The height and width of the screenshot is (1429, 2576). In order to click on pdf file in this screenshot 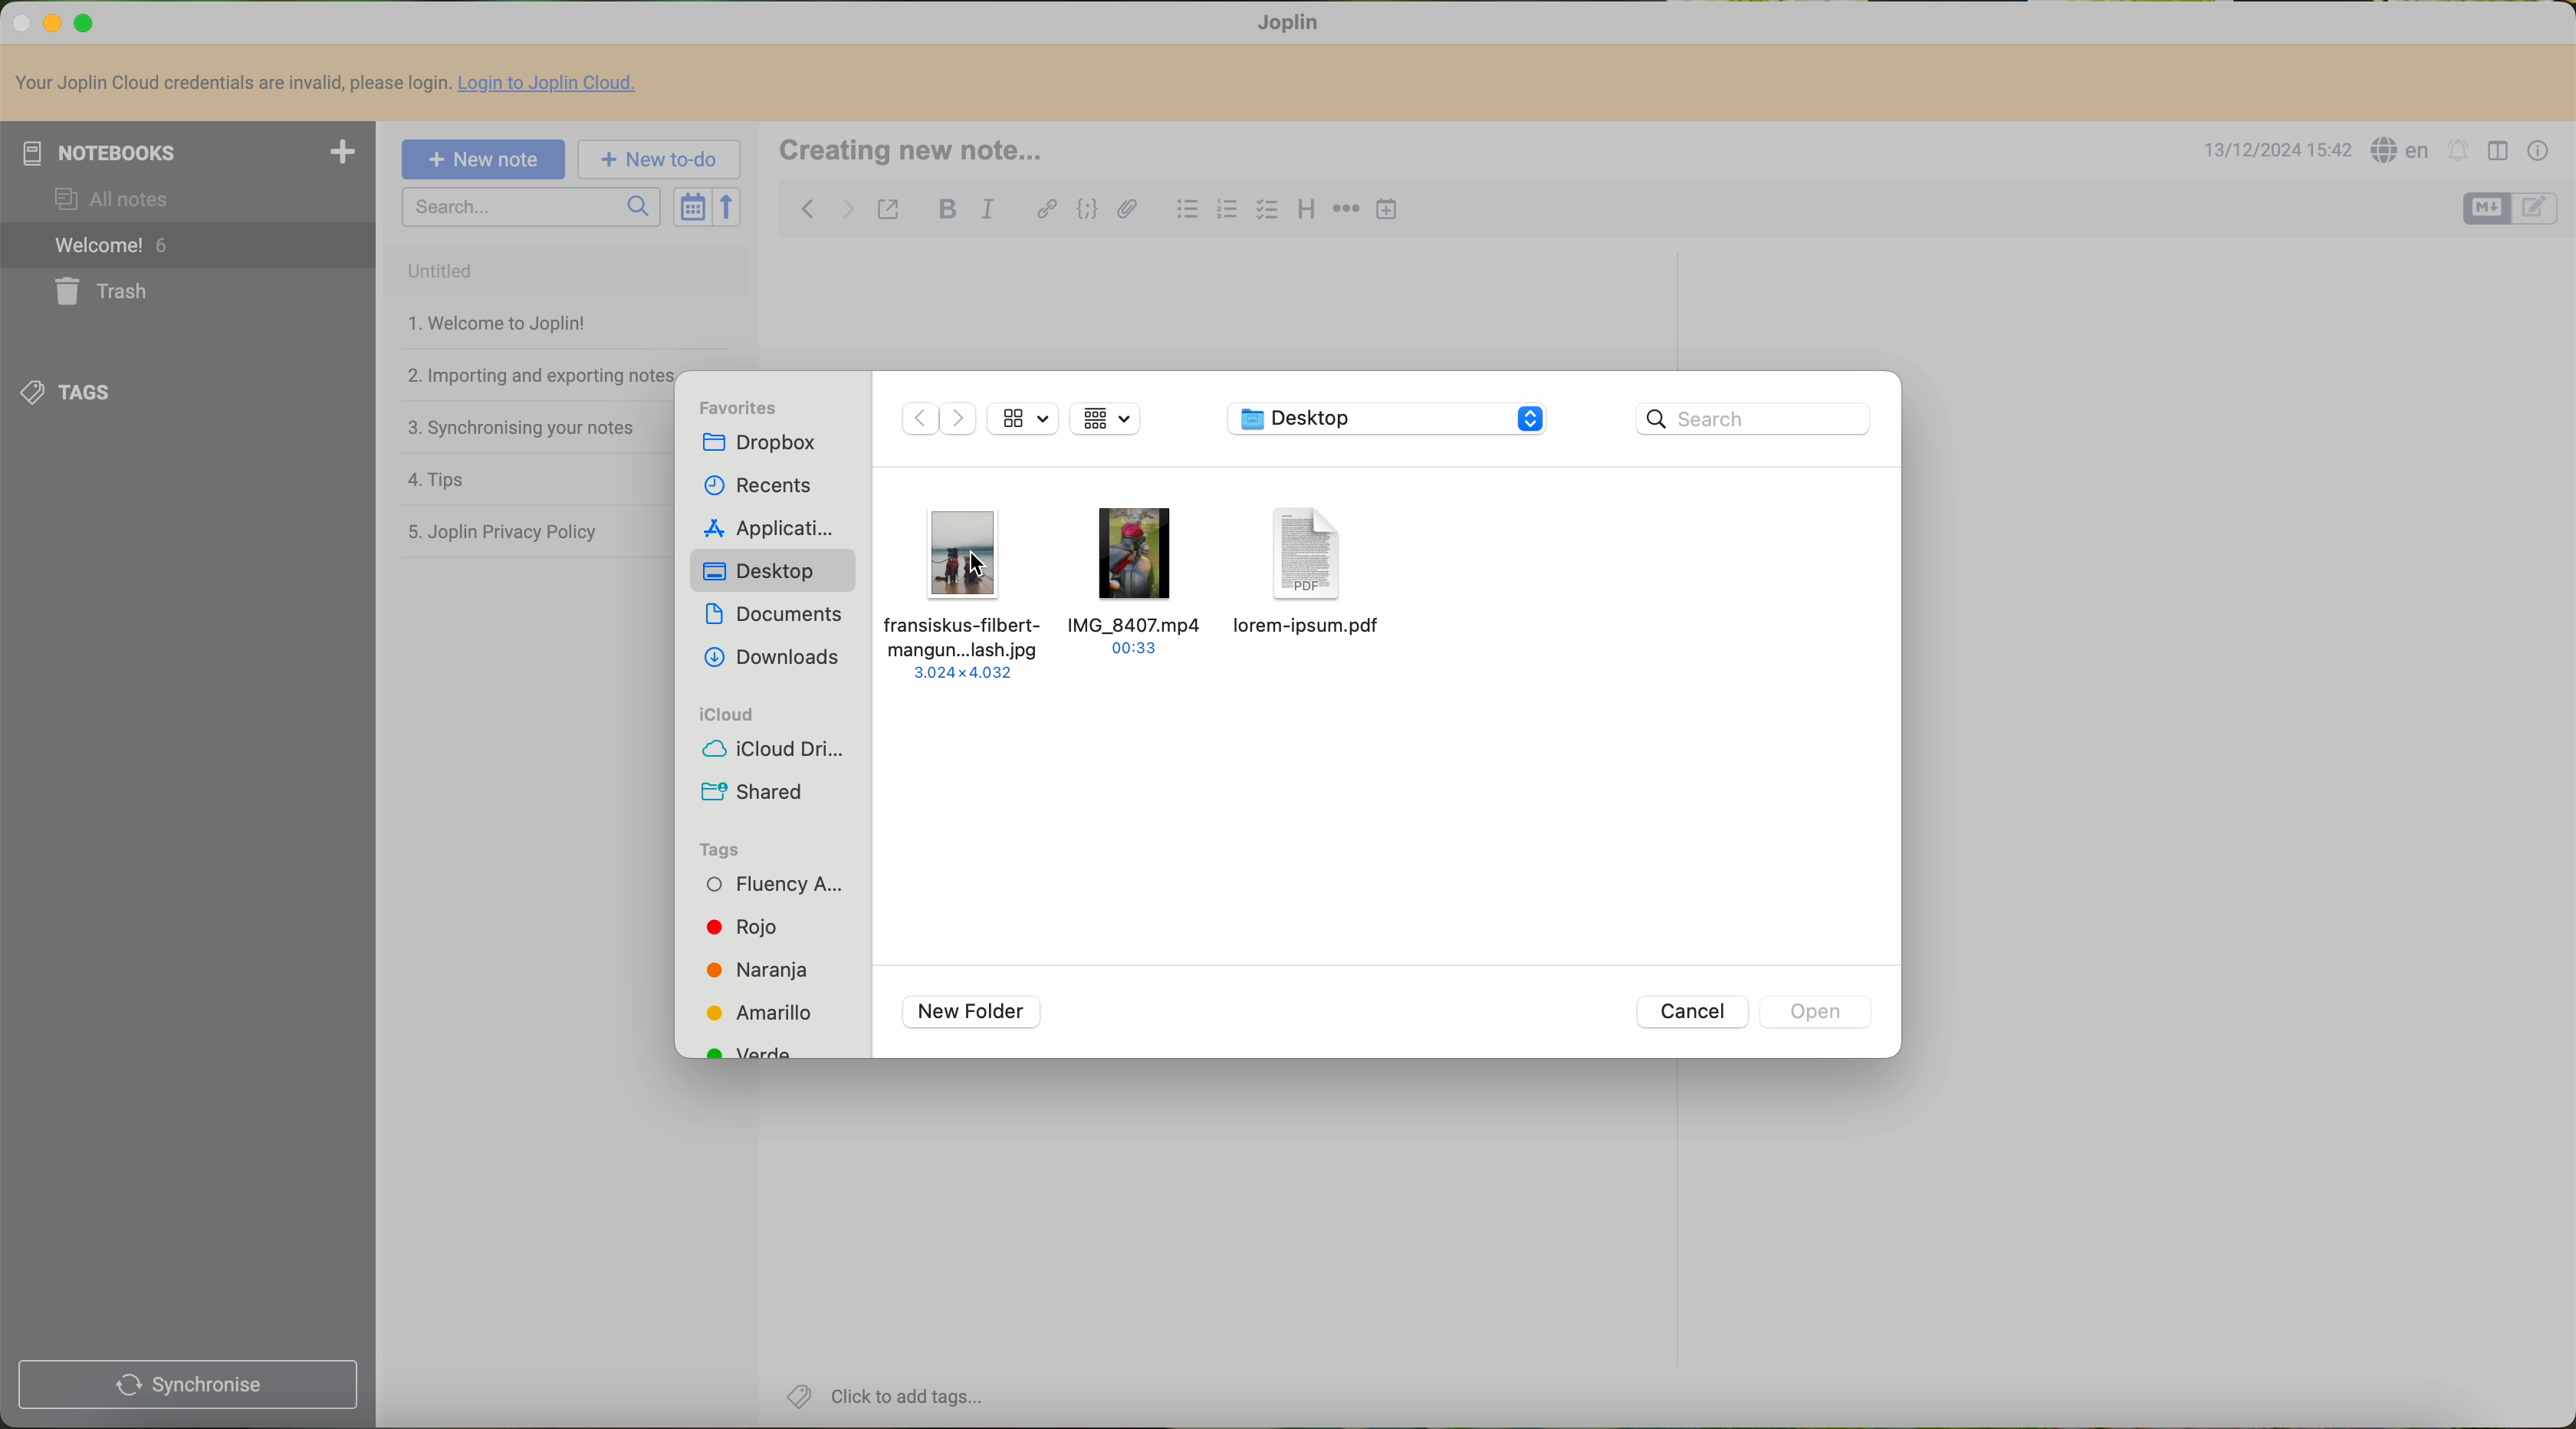, I will do `click(1318, 572)`.